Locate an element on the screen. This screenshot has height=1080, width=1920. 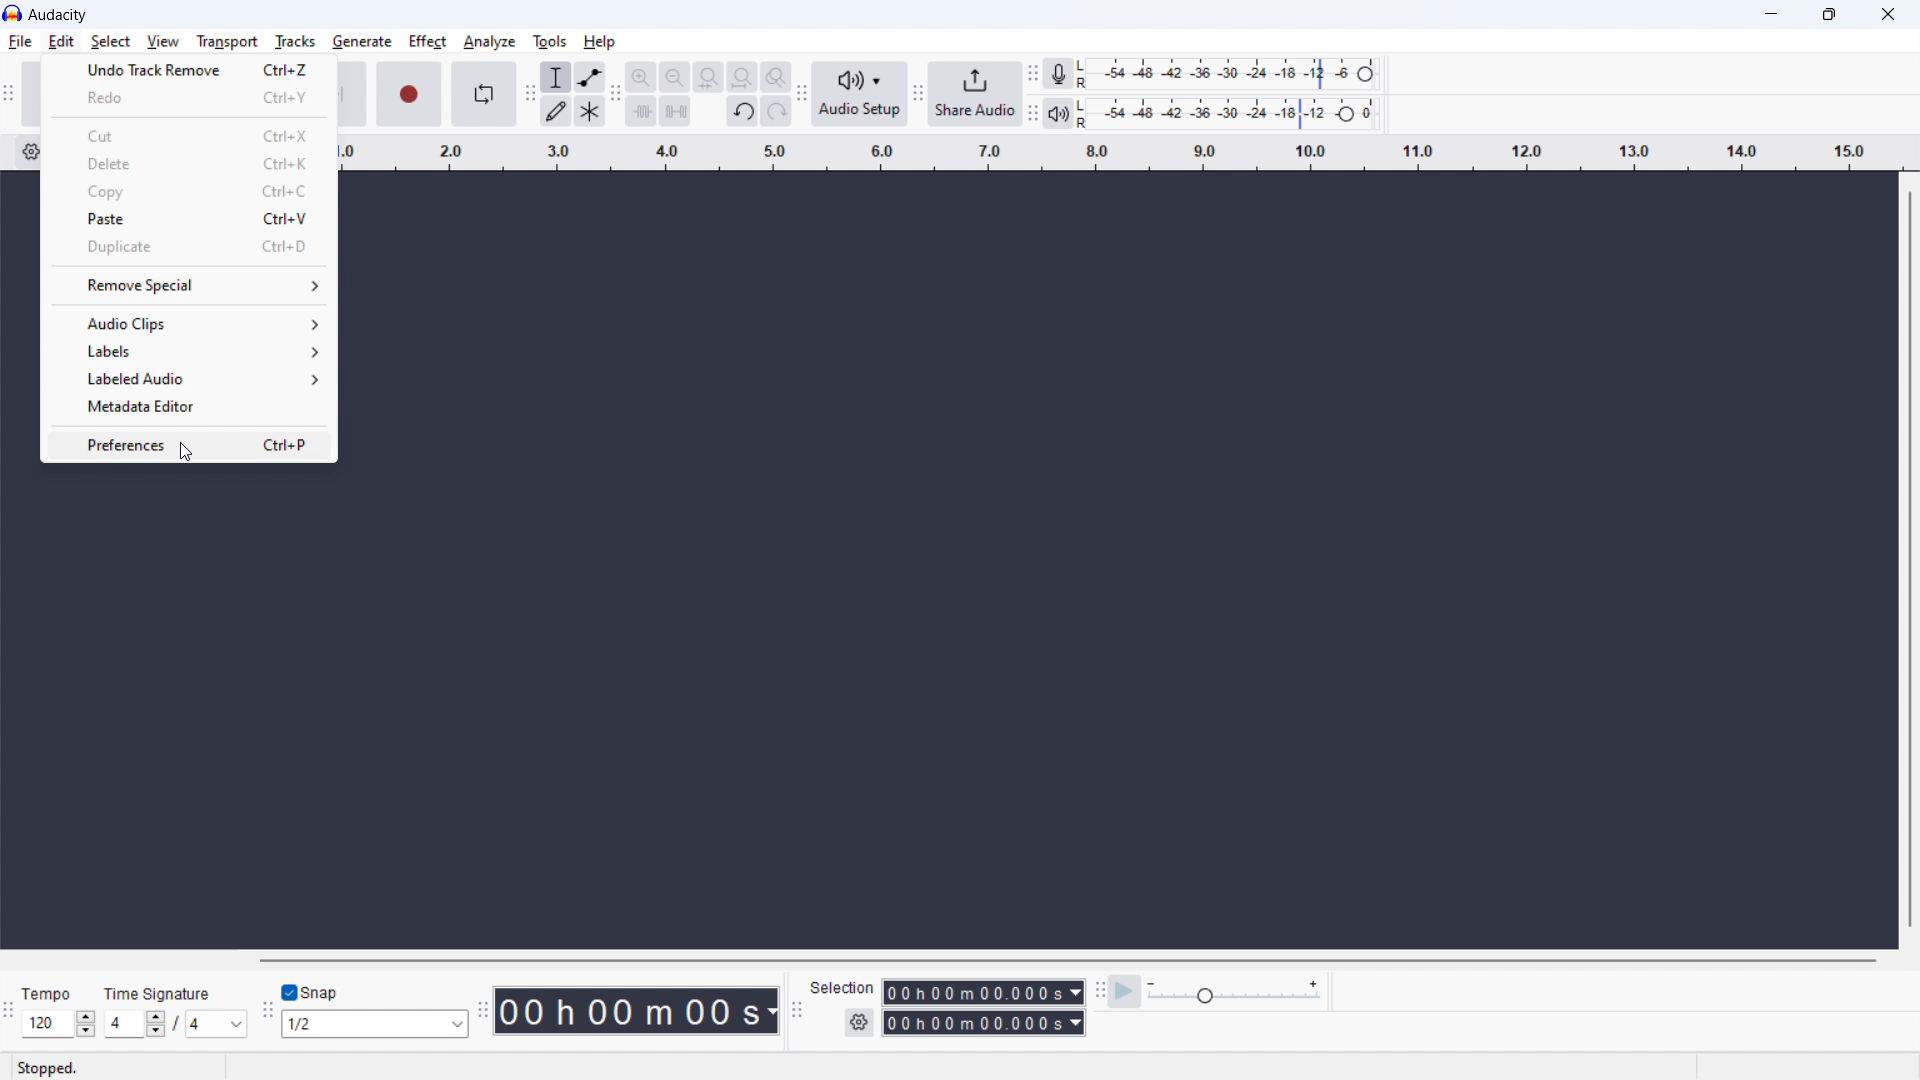
analyze is located at coordinates (490, 42).